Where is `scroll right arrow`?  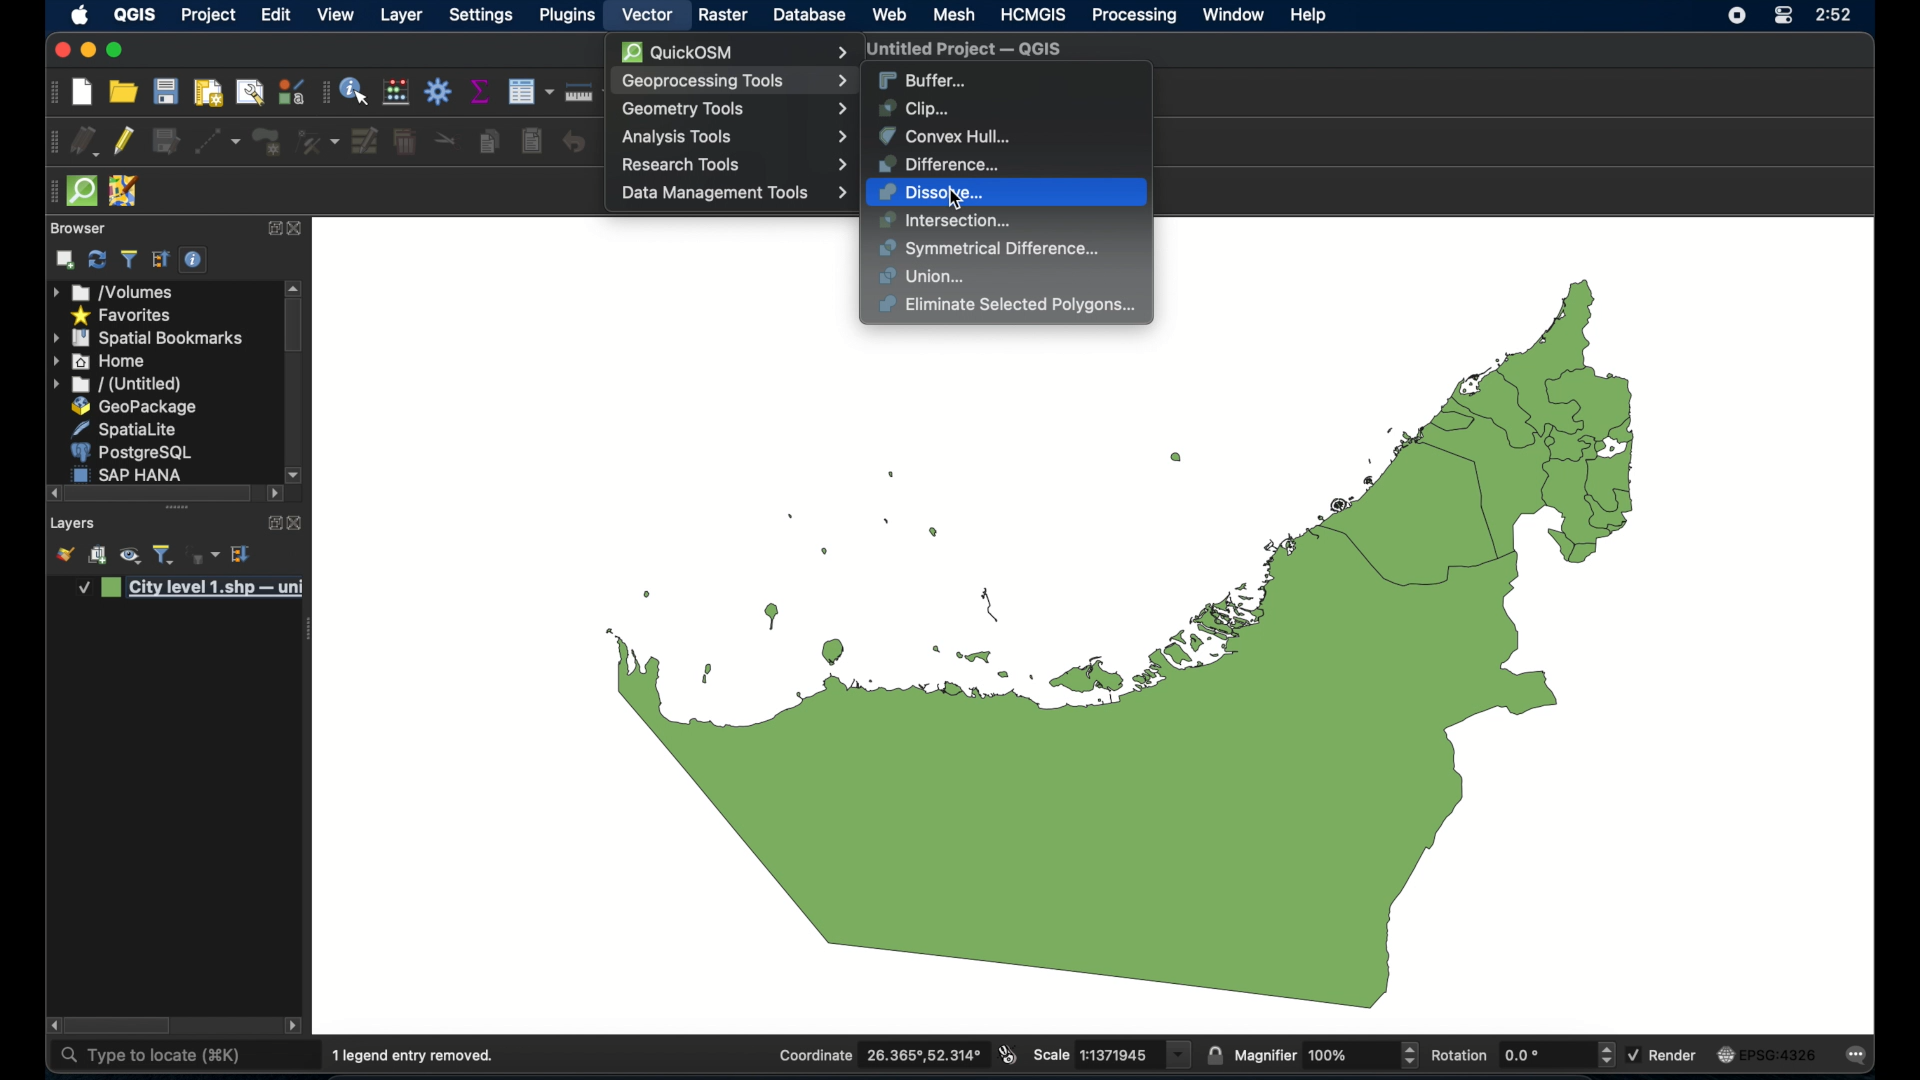
scroll right arrow is located at coordinates (51, 1026).